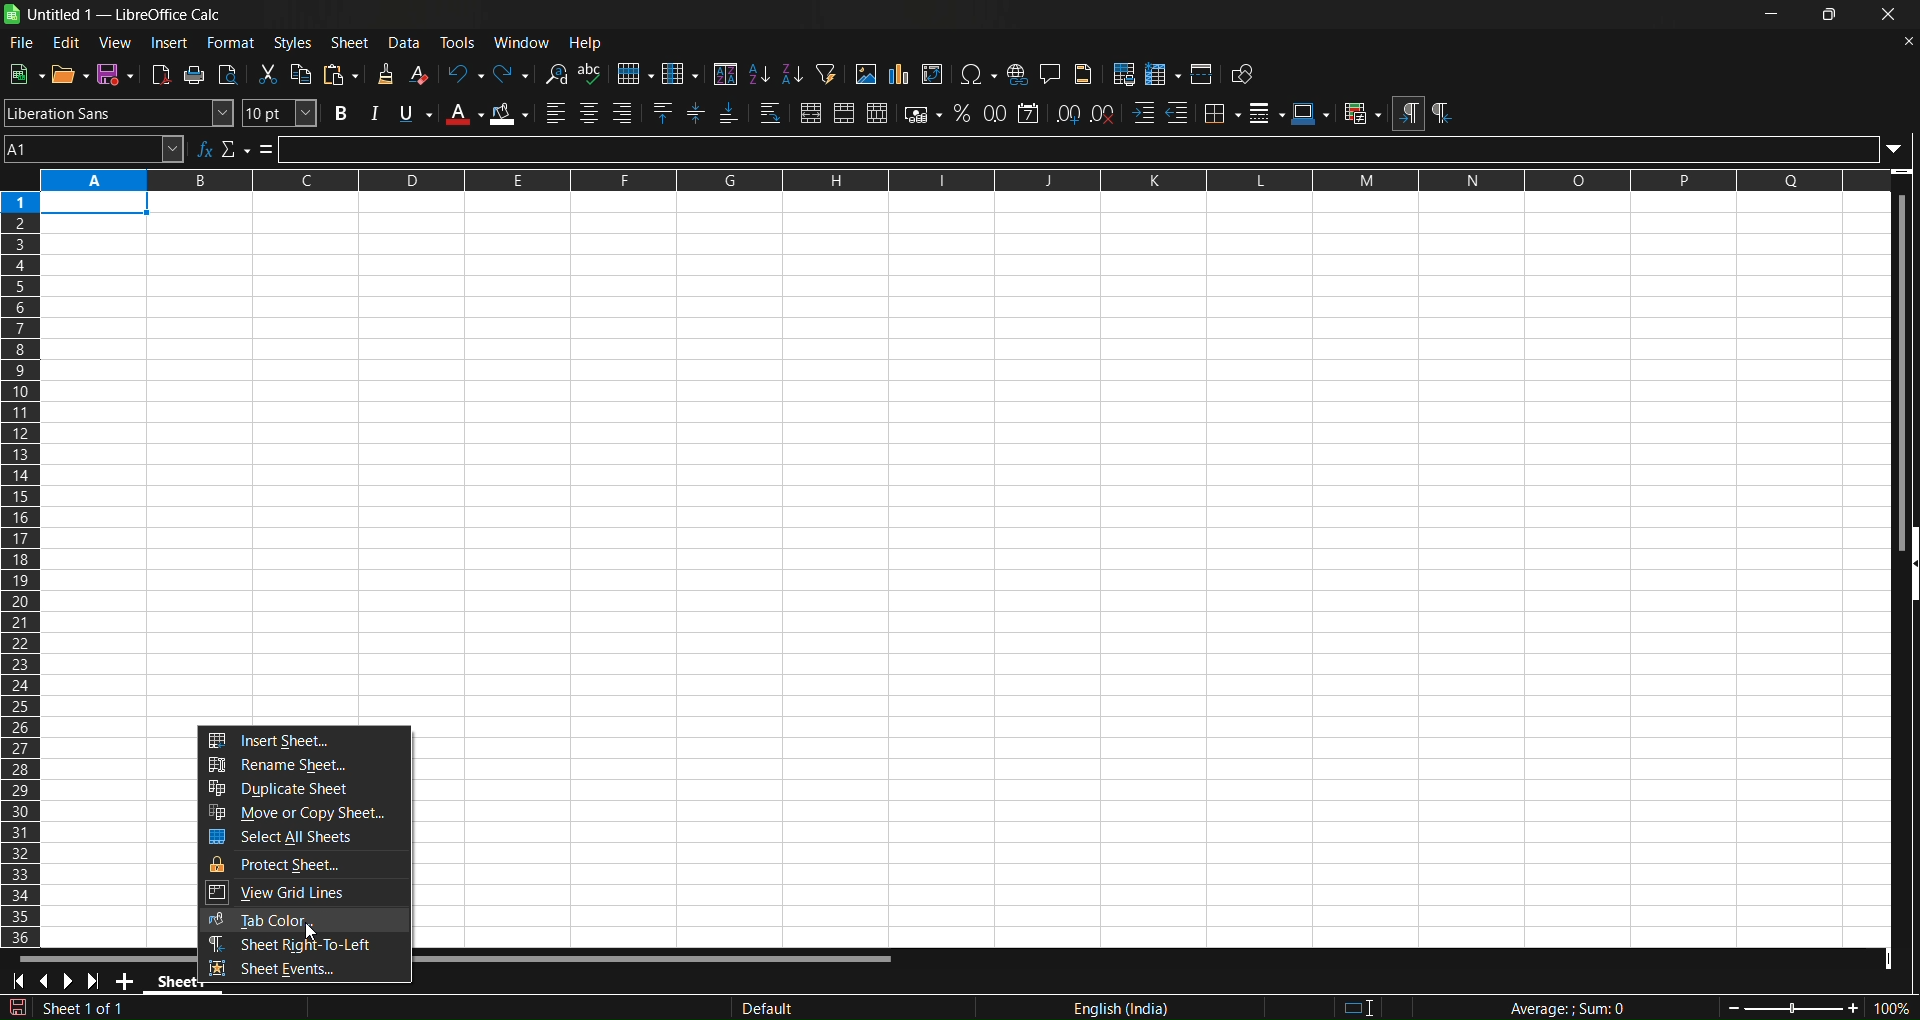 The width and height of the screenshot is (1920, 1020). I want to click on new, so click(26, 73).